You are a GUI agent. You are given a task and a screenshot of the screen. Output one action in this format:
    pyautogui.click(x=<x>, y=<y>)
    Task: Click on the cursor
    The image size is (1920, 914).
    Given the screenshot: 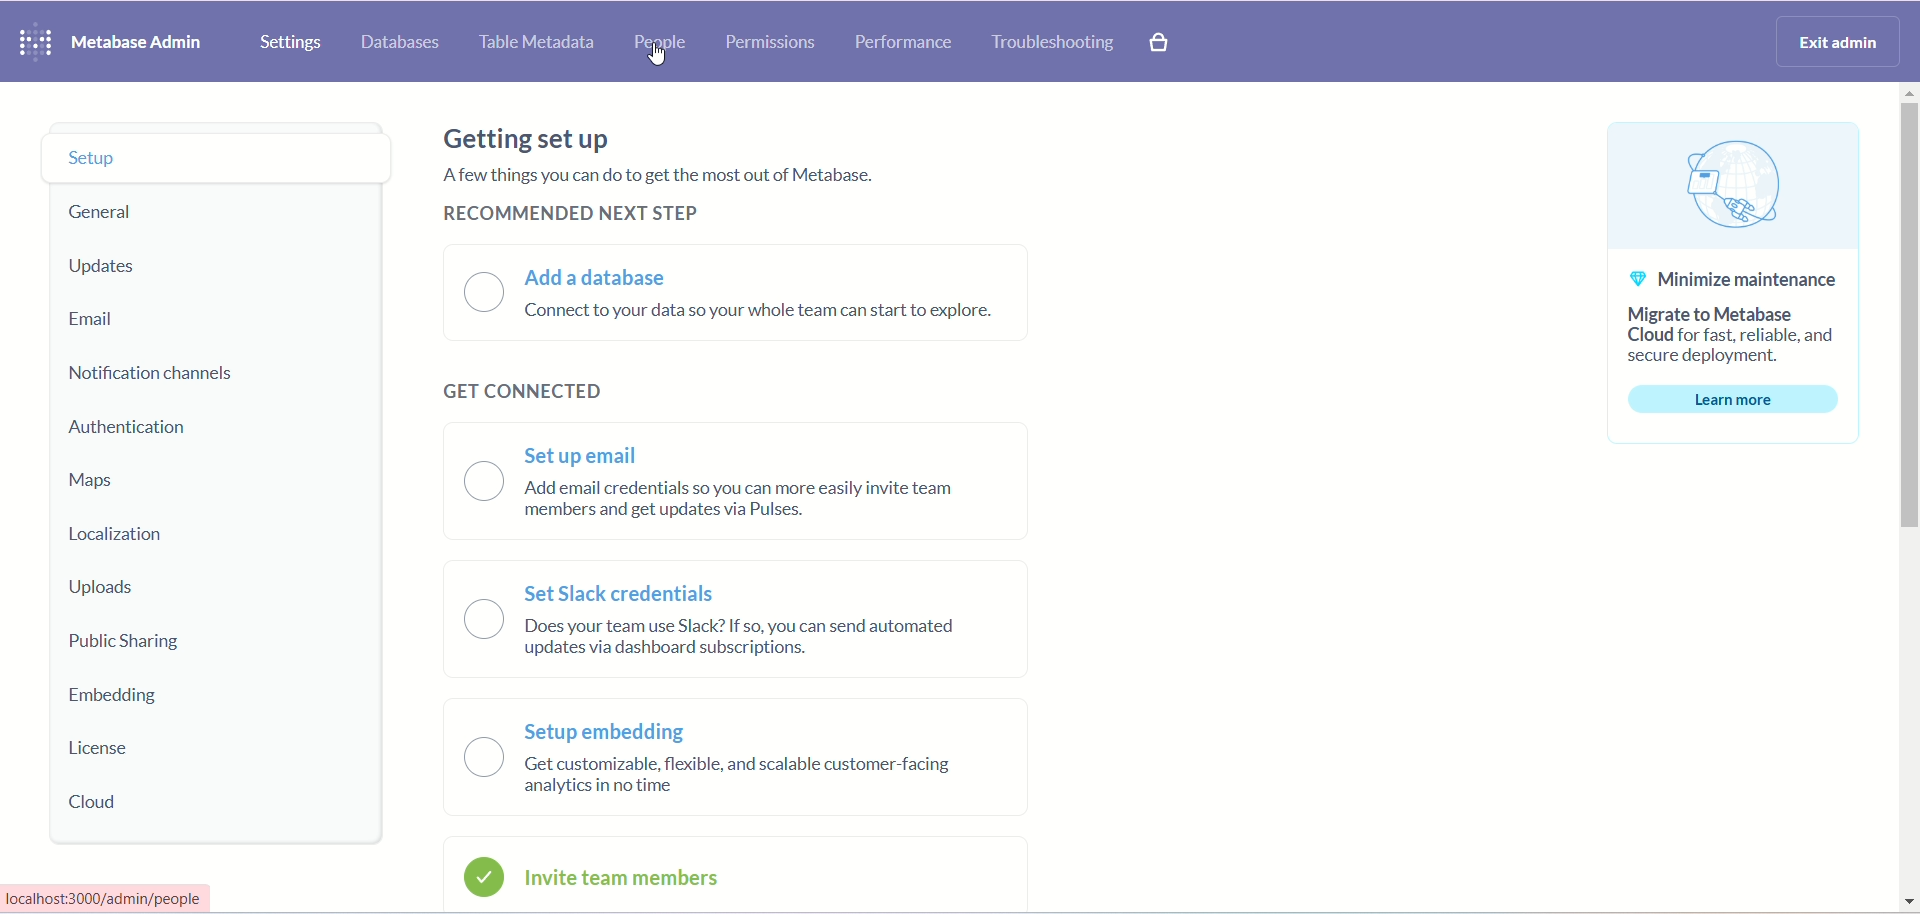 What is the action you would take?
    pyautogui.click(x=658, y=56)
    